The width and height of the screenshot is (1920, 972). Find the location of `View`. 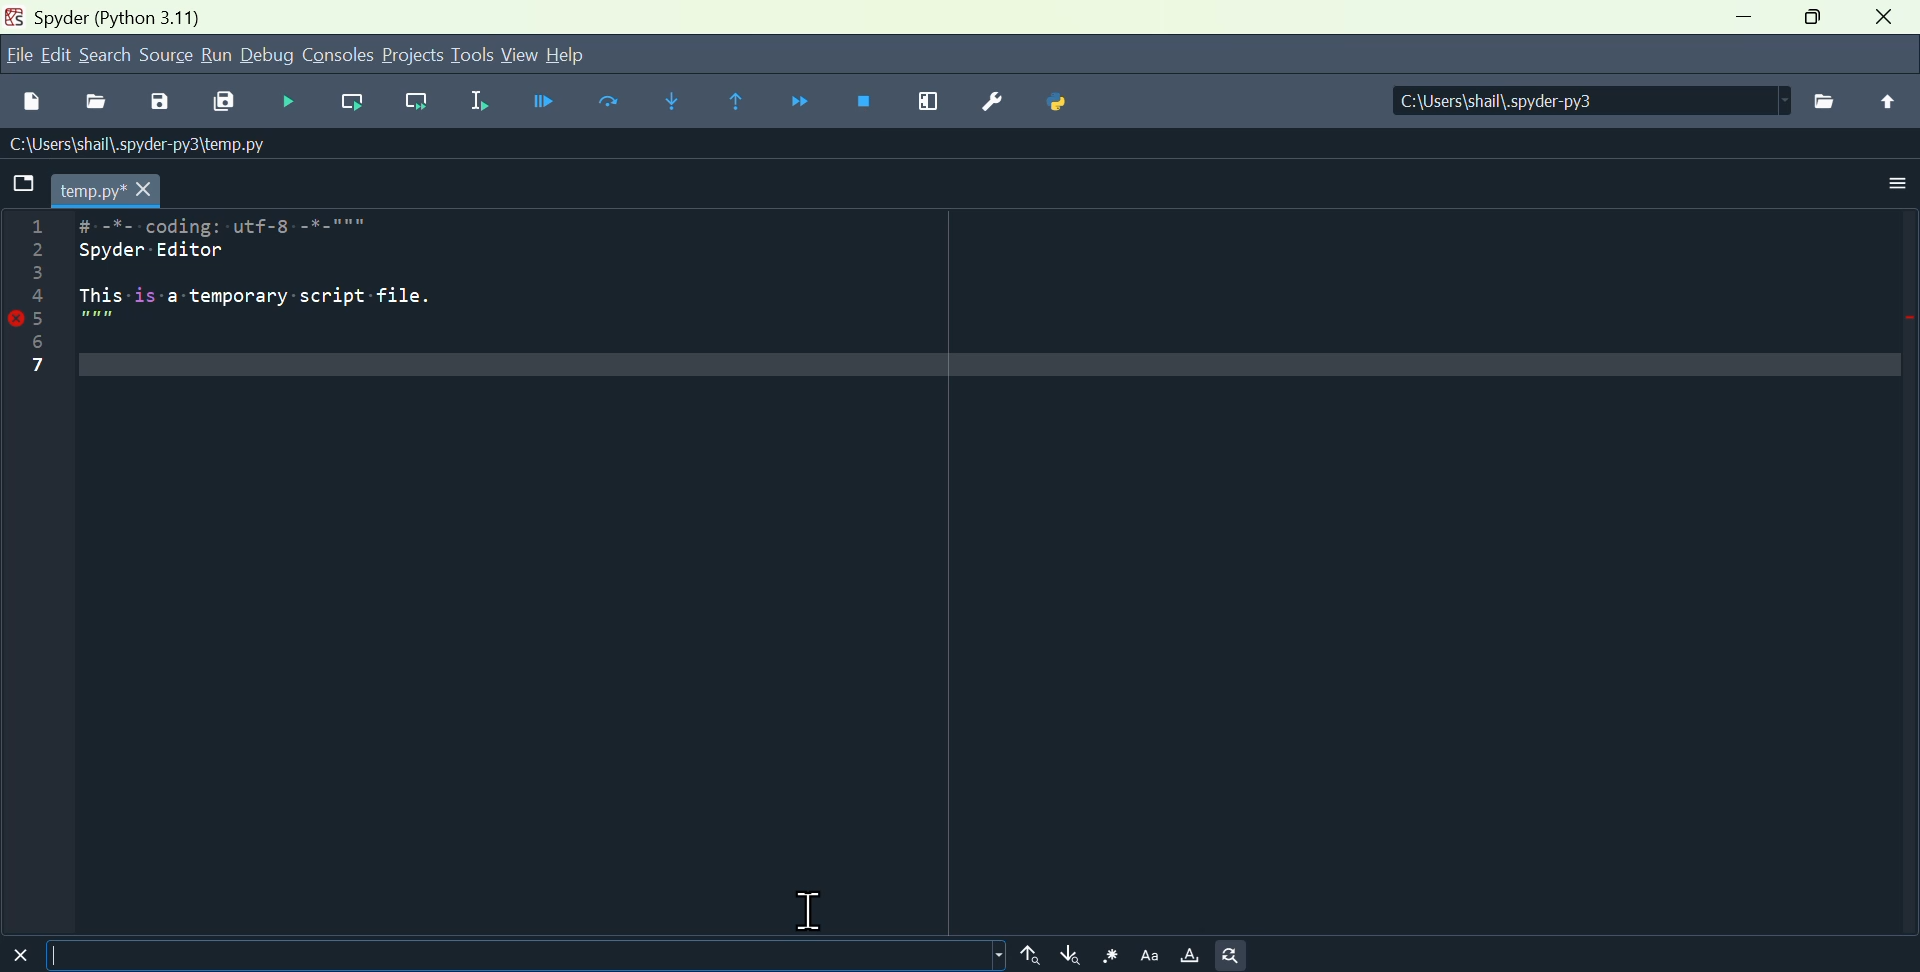

View is located at coordinates (519, 55).